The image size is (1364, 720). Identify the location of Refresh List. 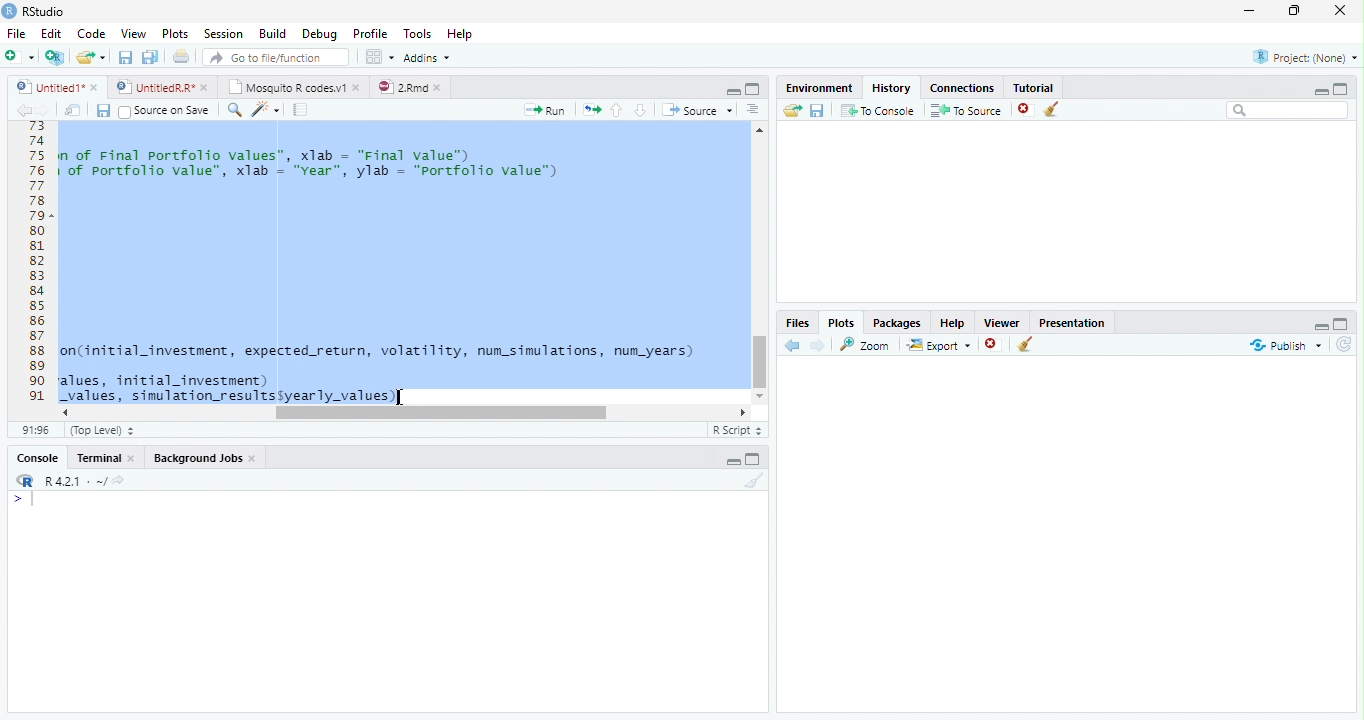
(1345, 345).